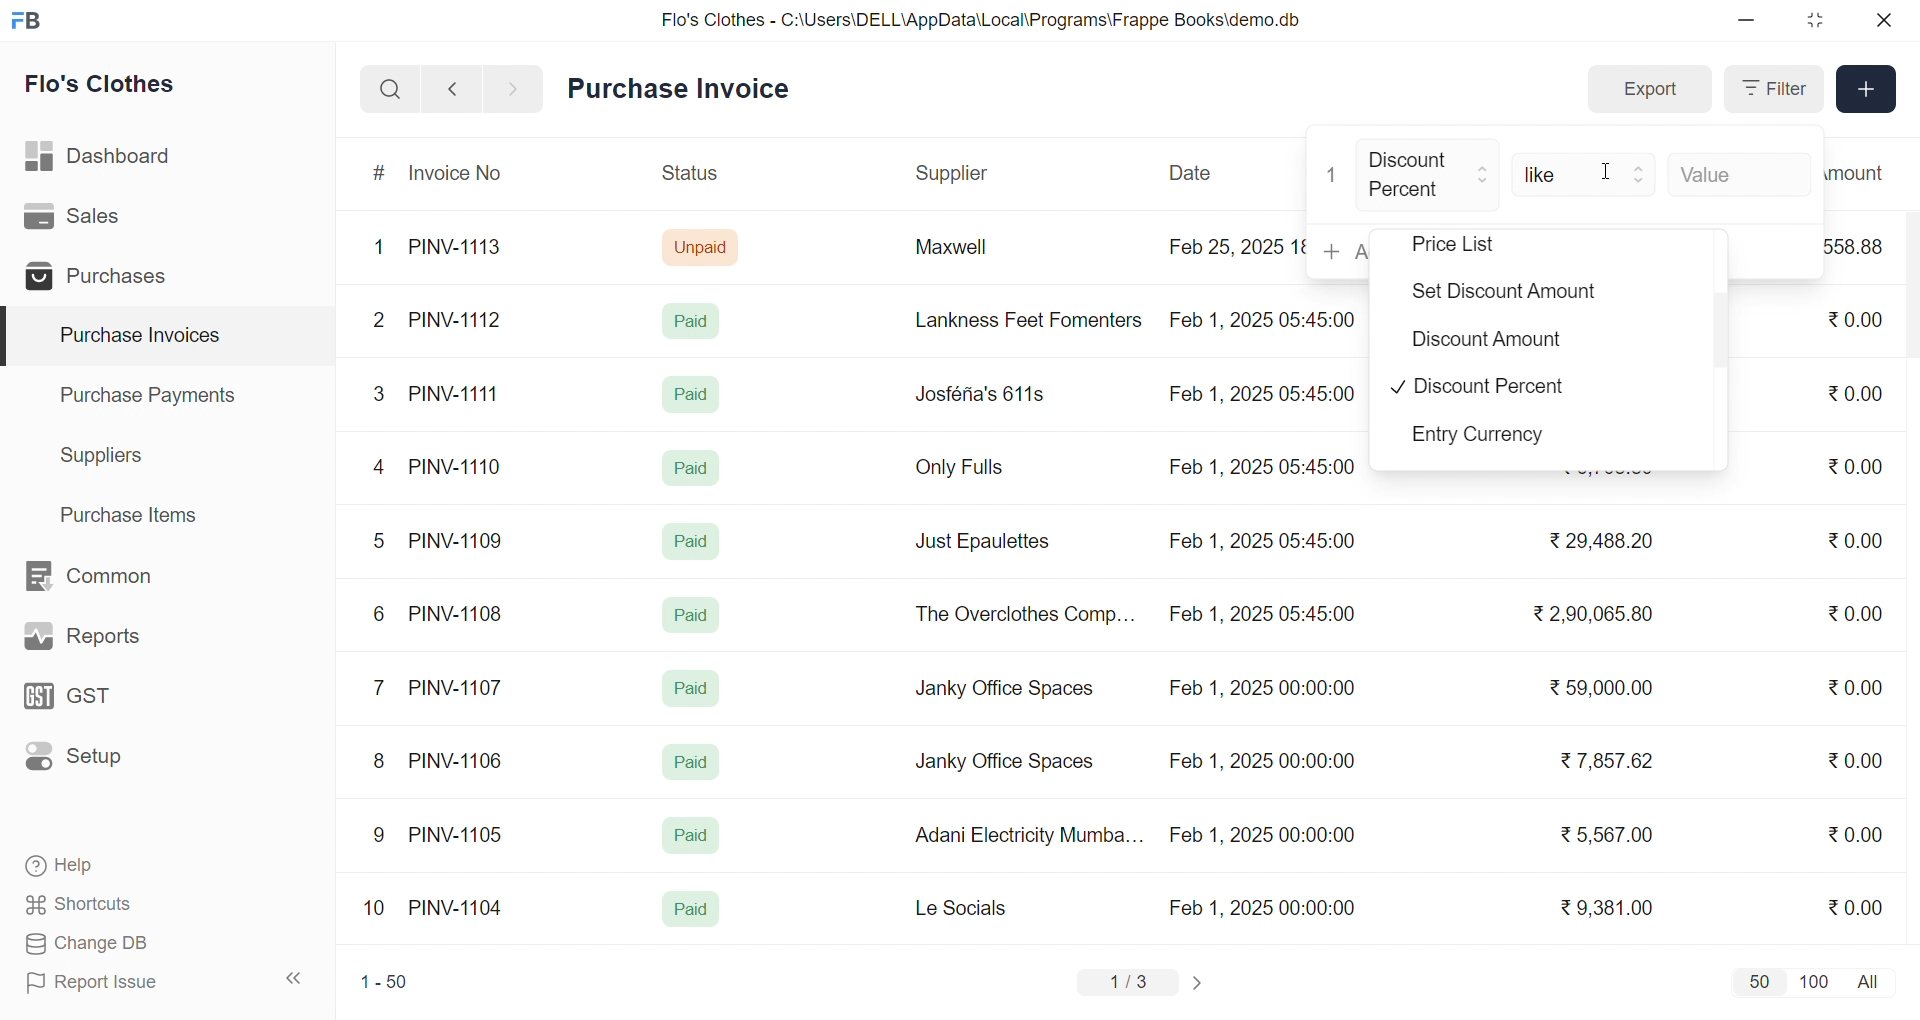 The height and width of the screenshot is (1020, 1920). What do you see at coordinates (974, 254) in the screenshot?
I see `Maxwell` at bounding box center [974, 254].